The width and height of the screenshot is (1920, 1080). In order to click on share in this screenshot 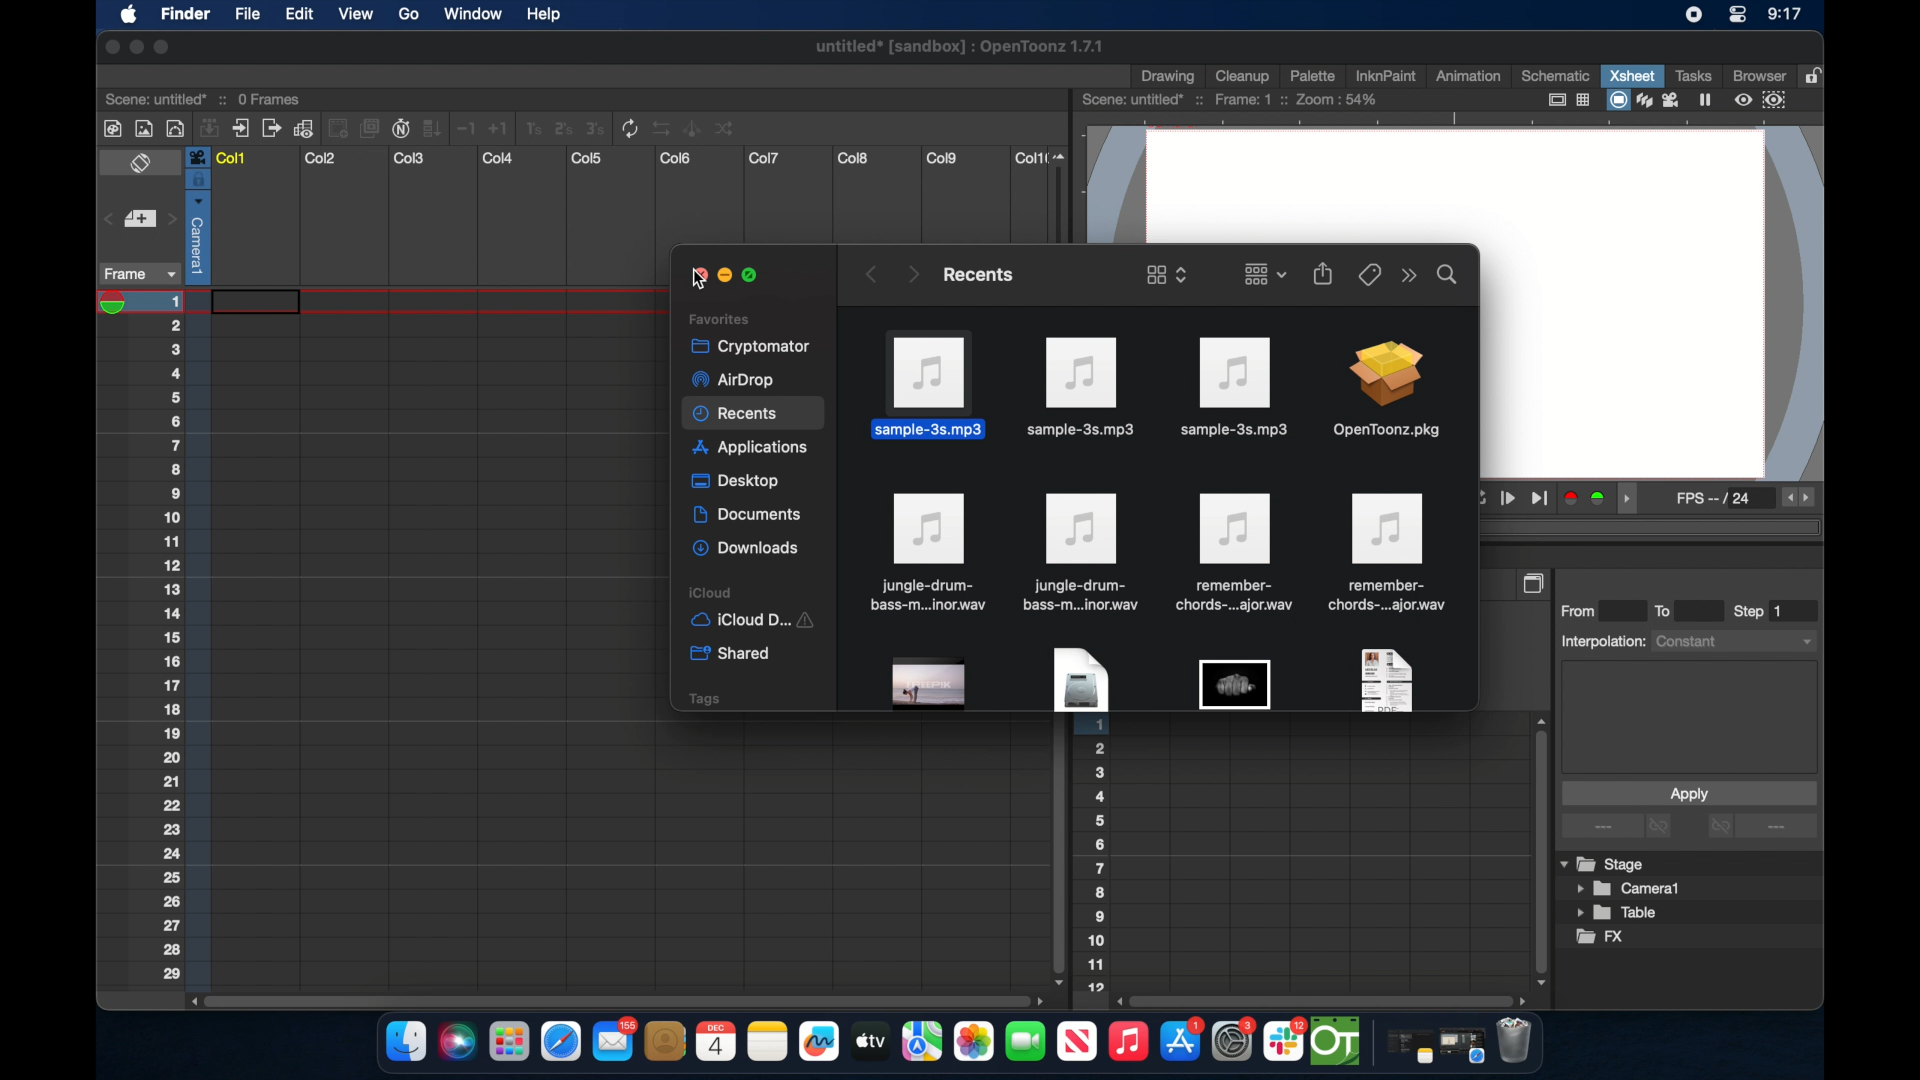, I will do `click(1324, 273)`.